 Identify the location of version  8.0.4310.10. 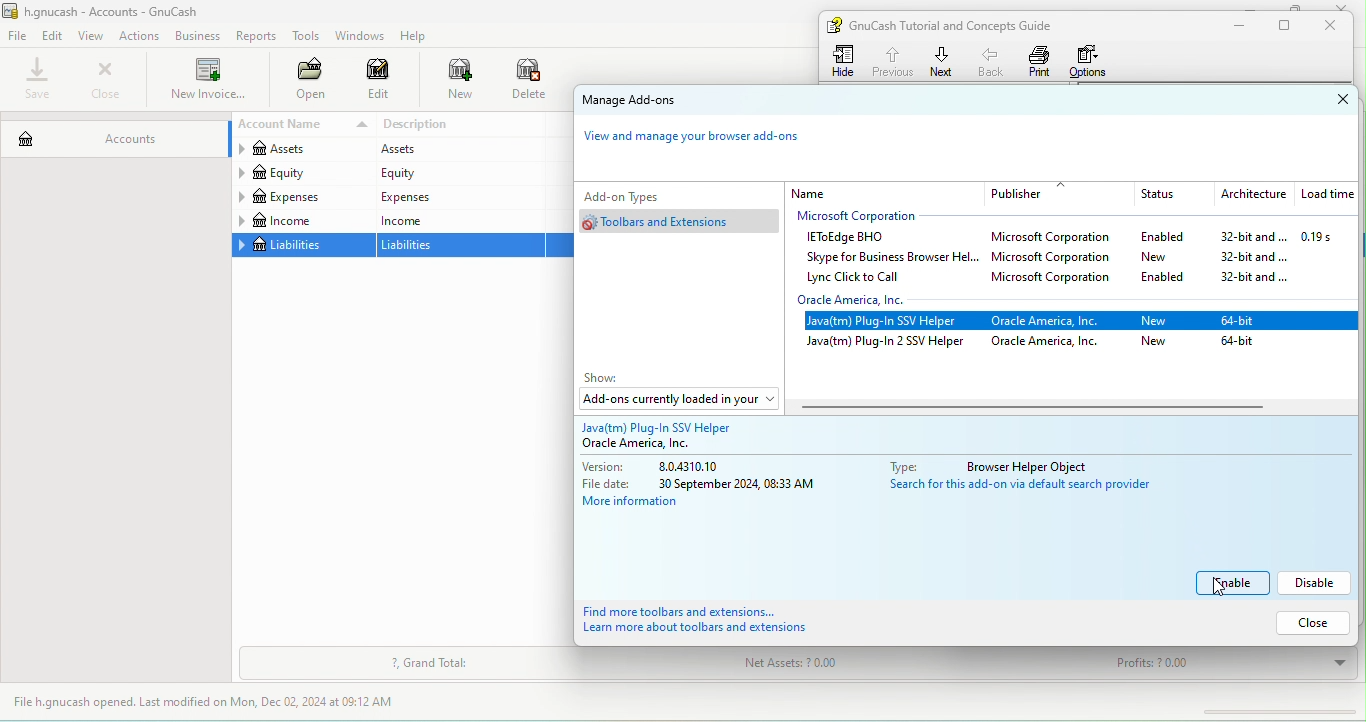
(673, 467).